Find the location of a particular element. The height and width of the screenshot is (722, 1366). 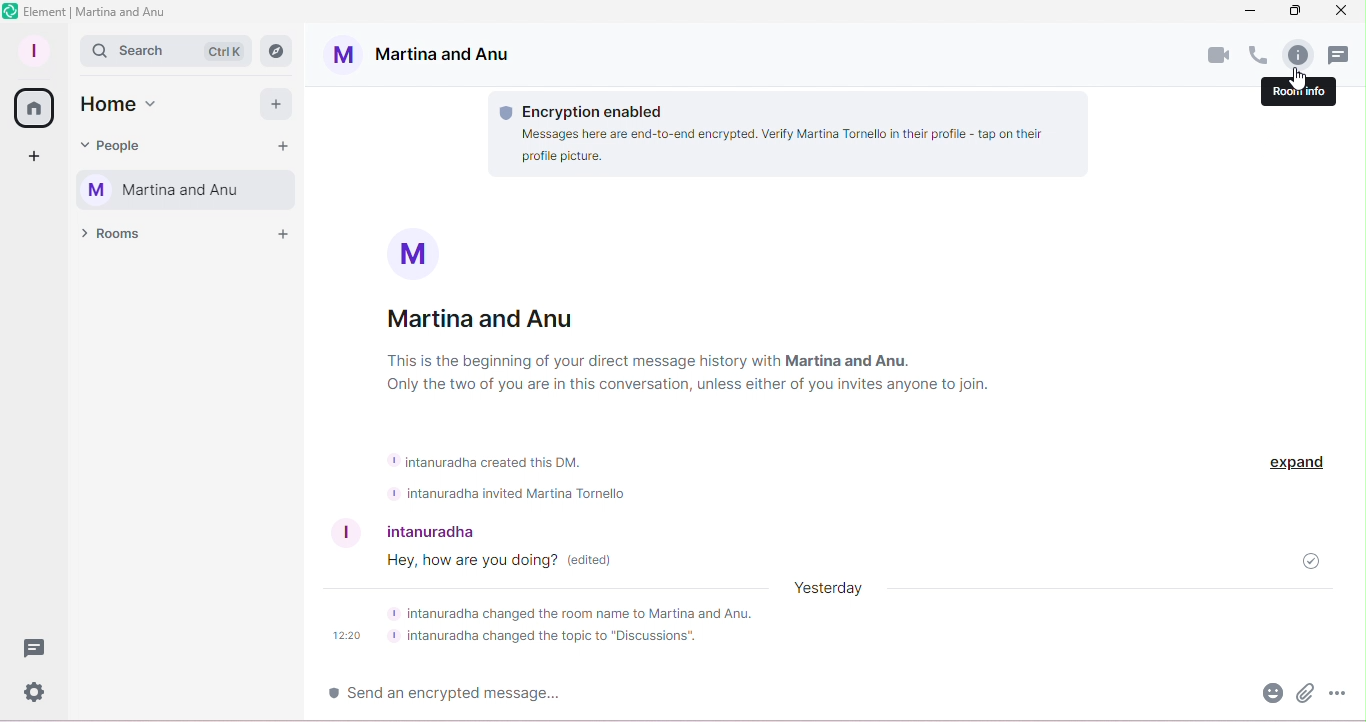

room info is located at coordinates (1296, 92).